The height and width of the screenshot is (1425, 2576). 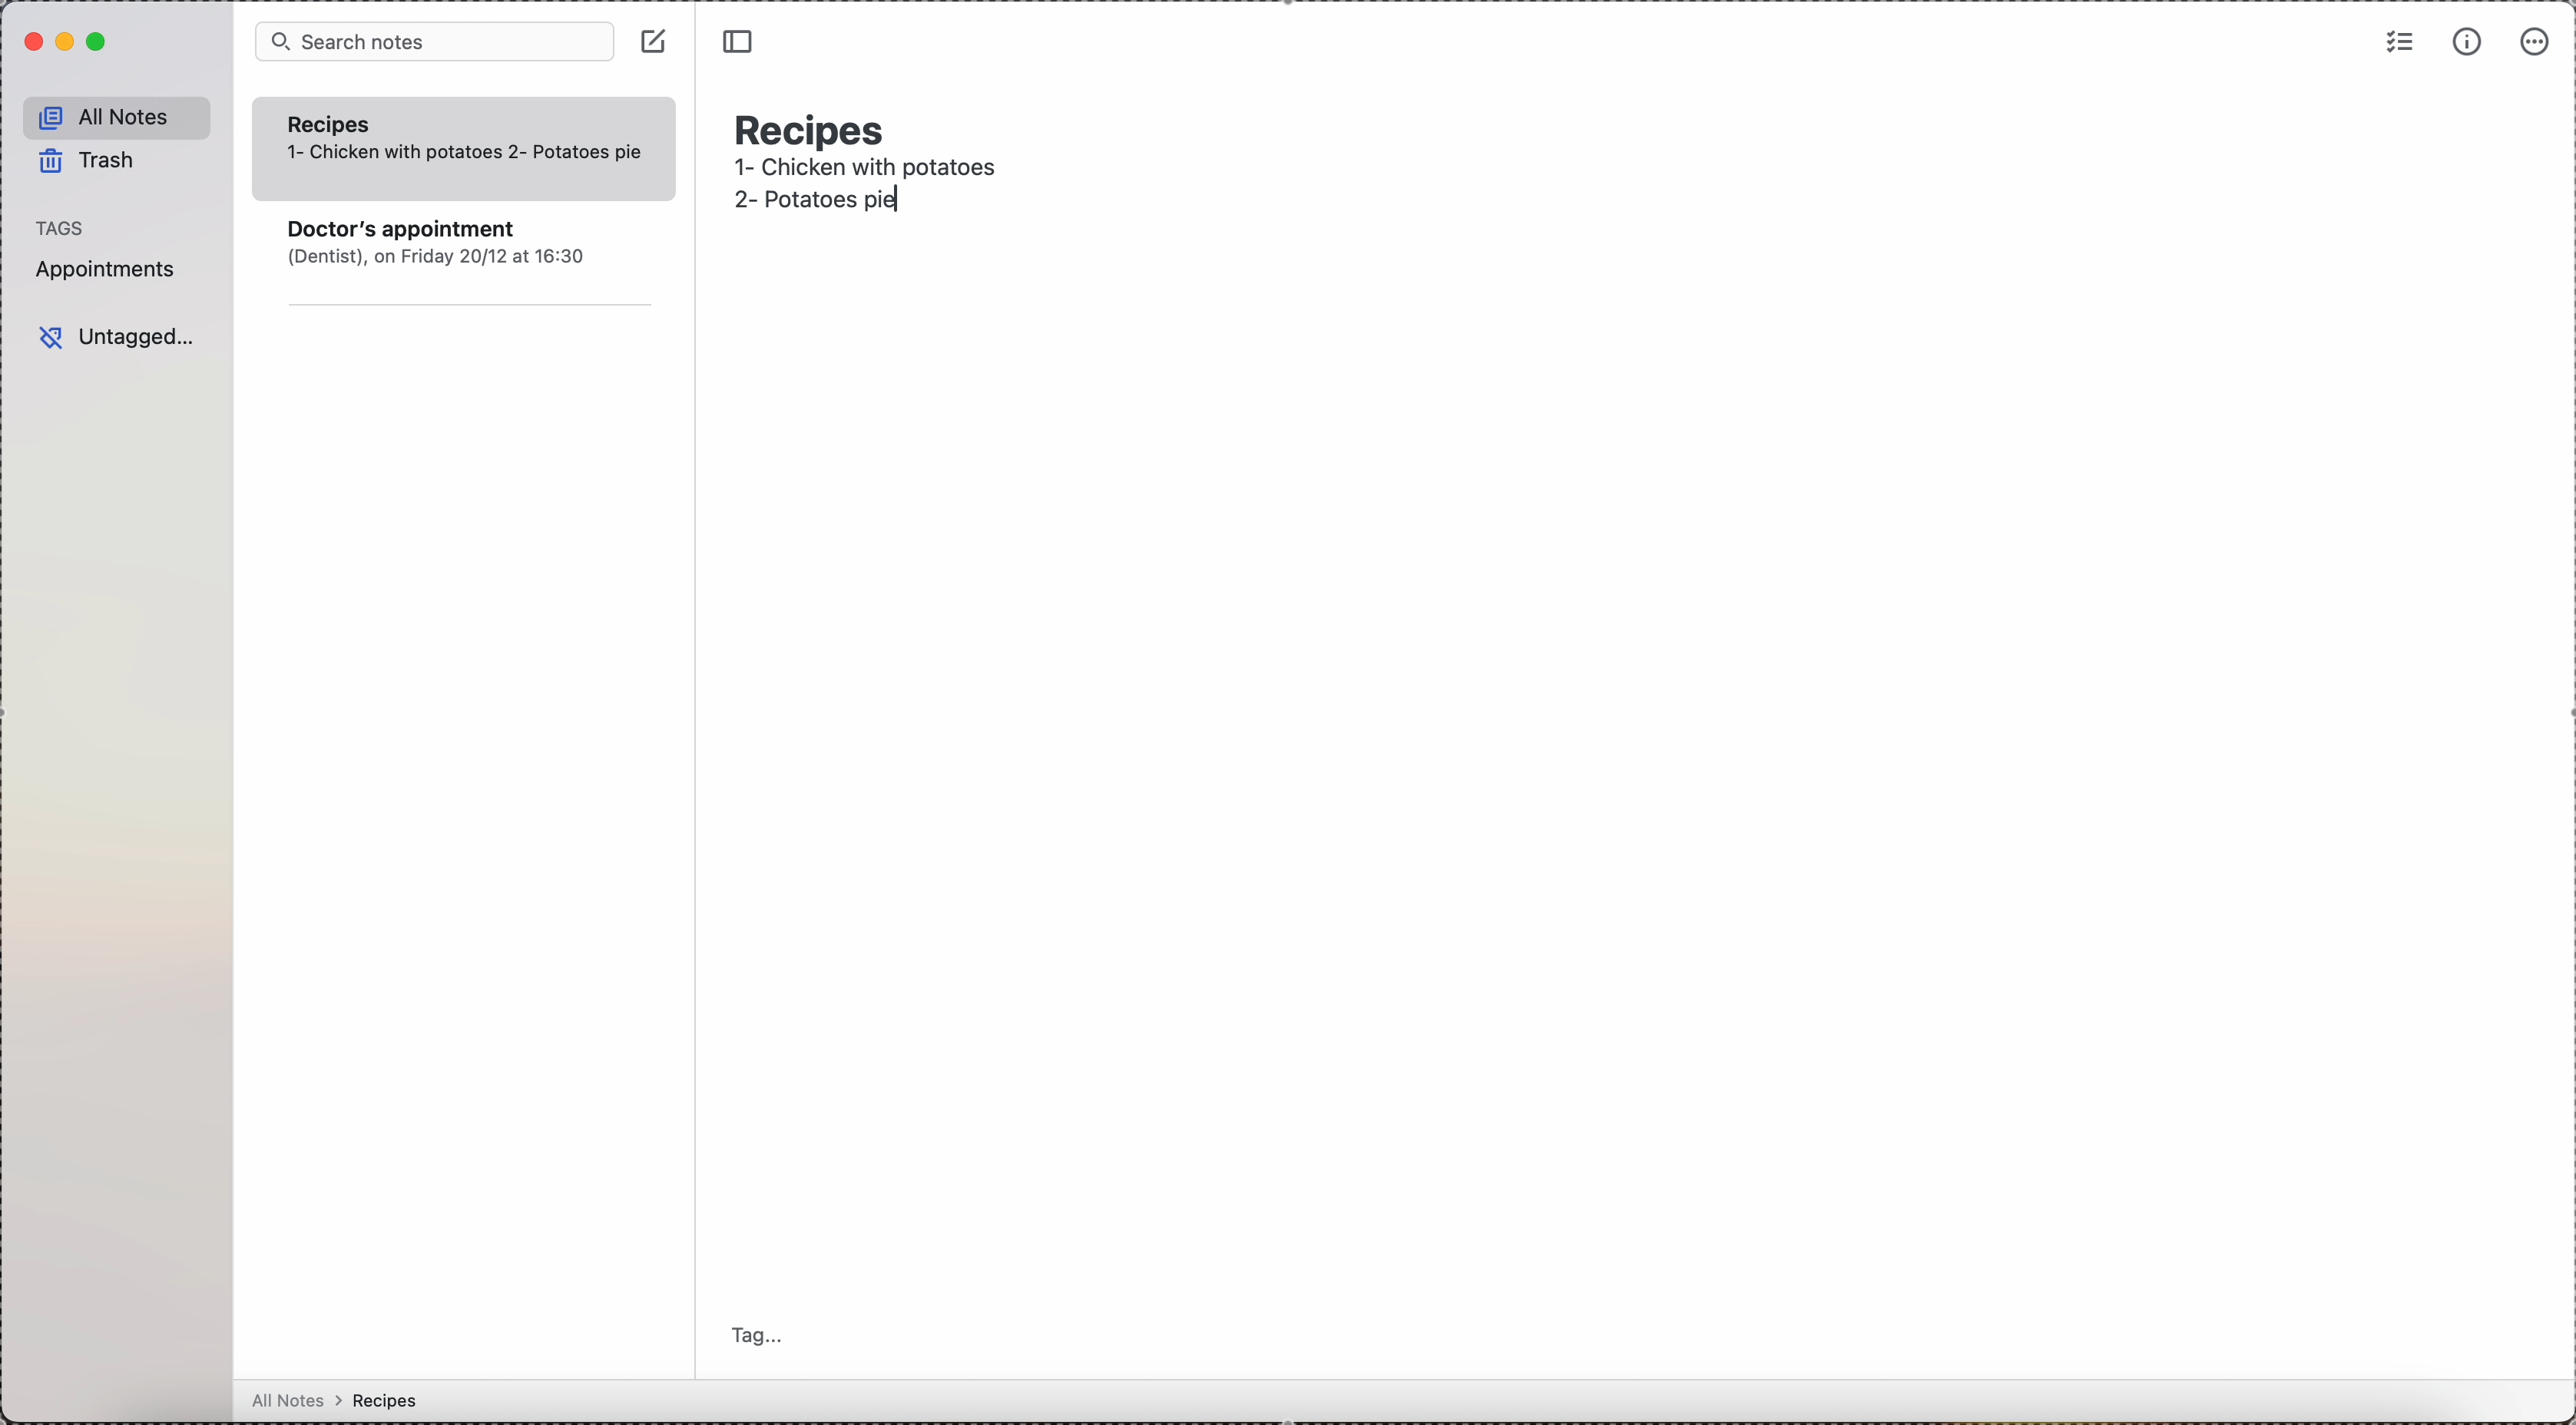 I want to click on second recipe, so click(x=823, y=204).